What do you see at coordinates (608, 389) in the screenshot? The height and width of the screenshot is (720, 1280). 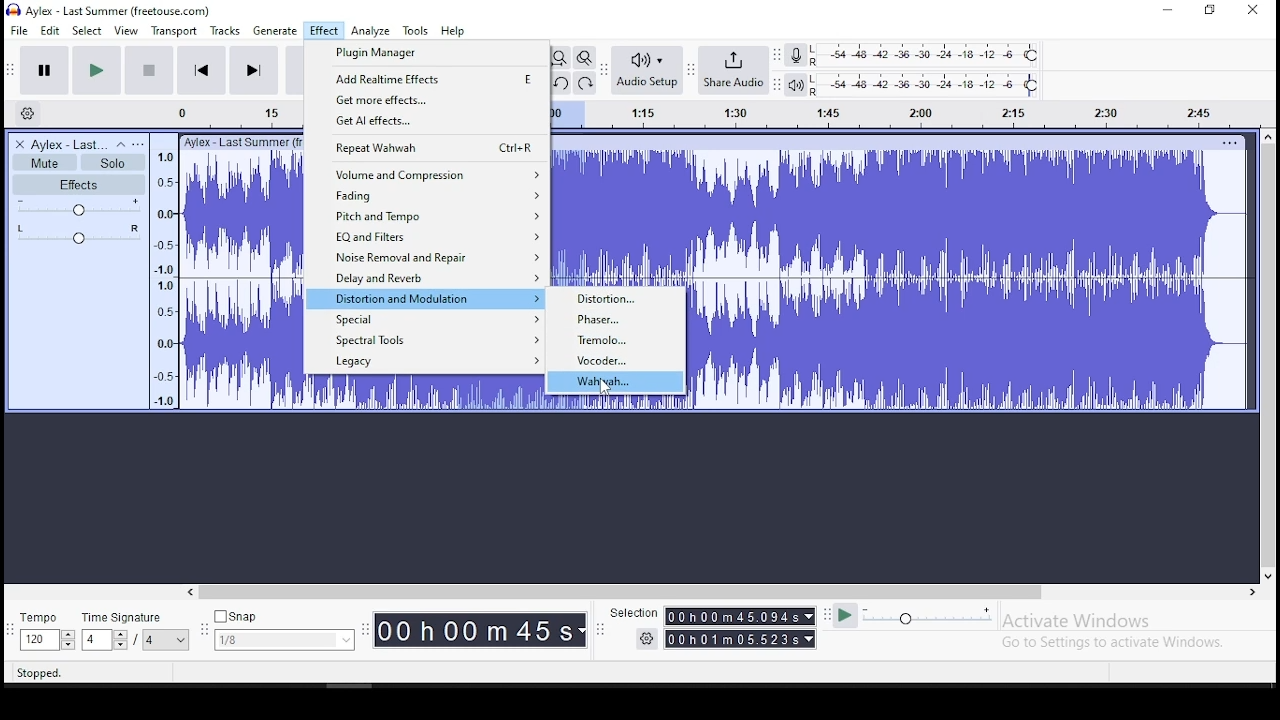 I see `cursor` at bounding box center [608, 389].